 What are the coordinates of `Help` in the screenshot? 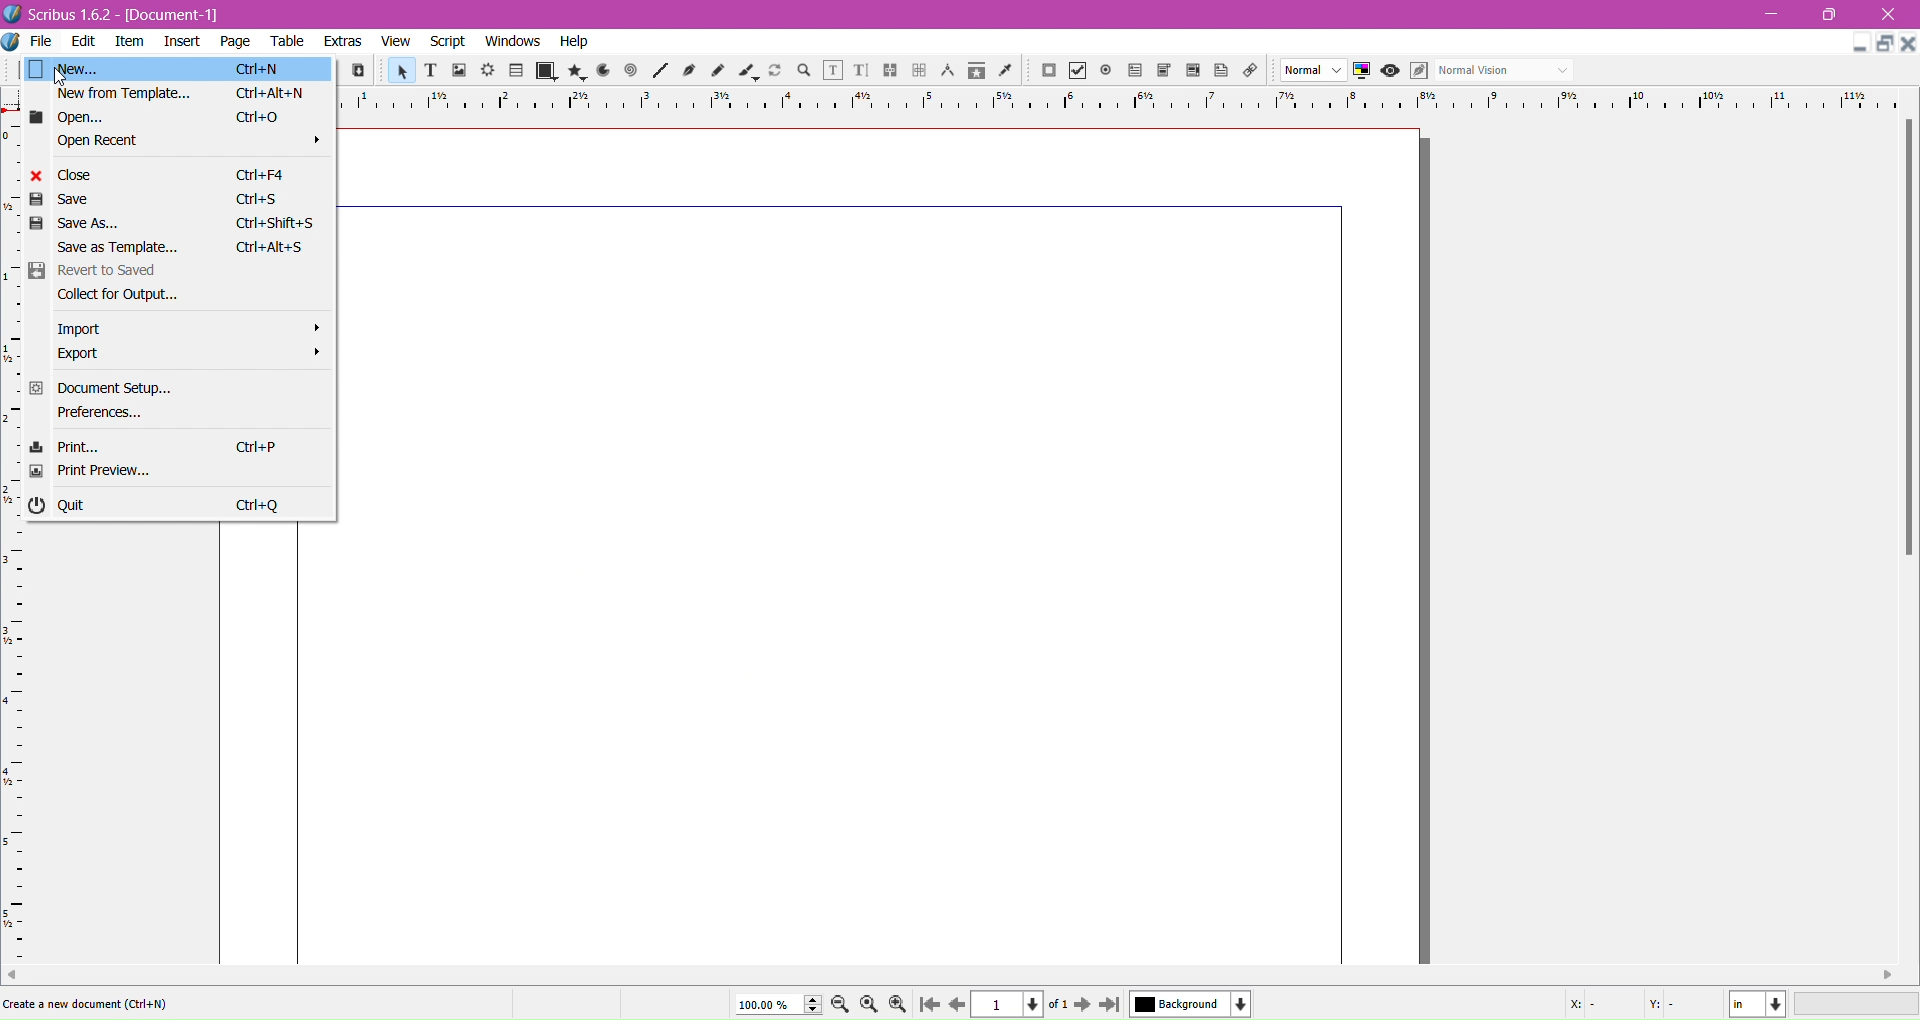 It's located at (578, 42).